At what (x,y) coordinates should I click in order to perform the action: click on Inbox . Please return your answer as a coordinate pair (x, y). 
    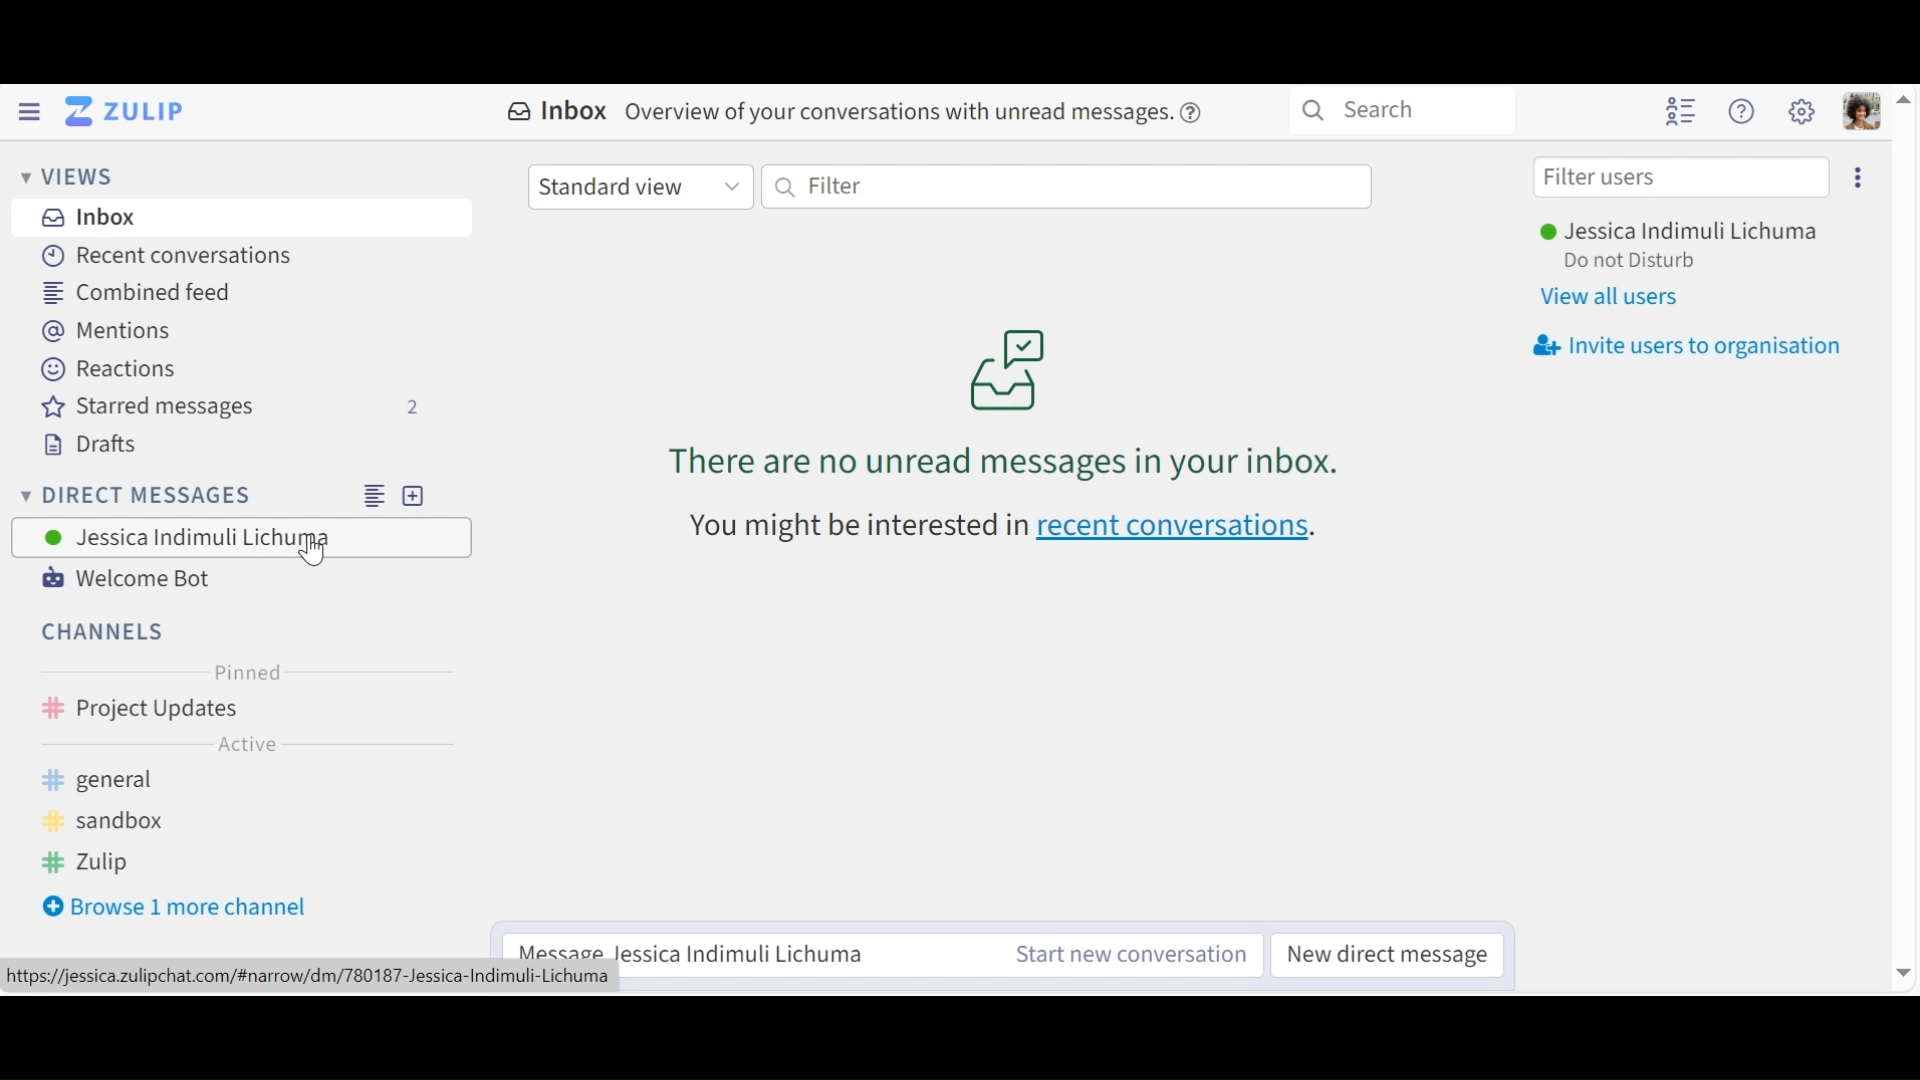
    Looking at the image, I should click on (863, 113).